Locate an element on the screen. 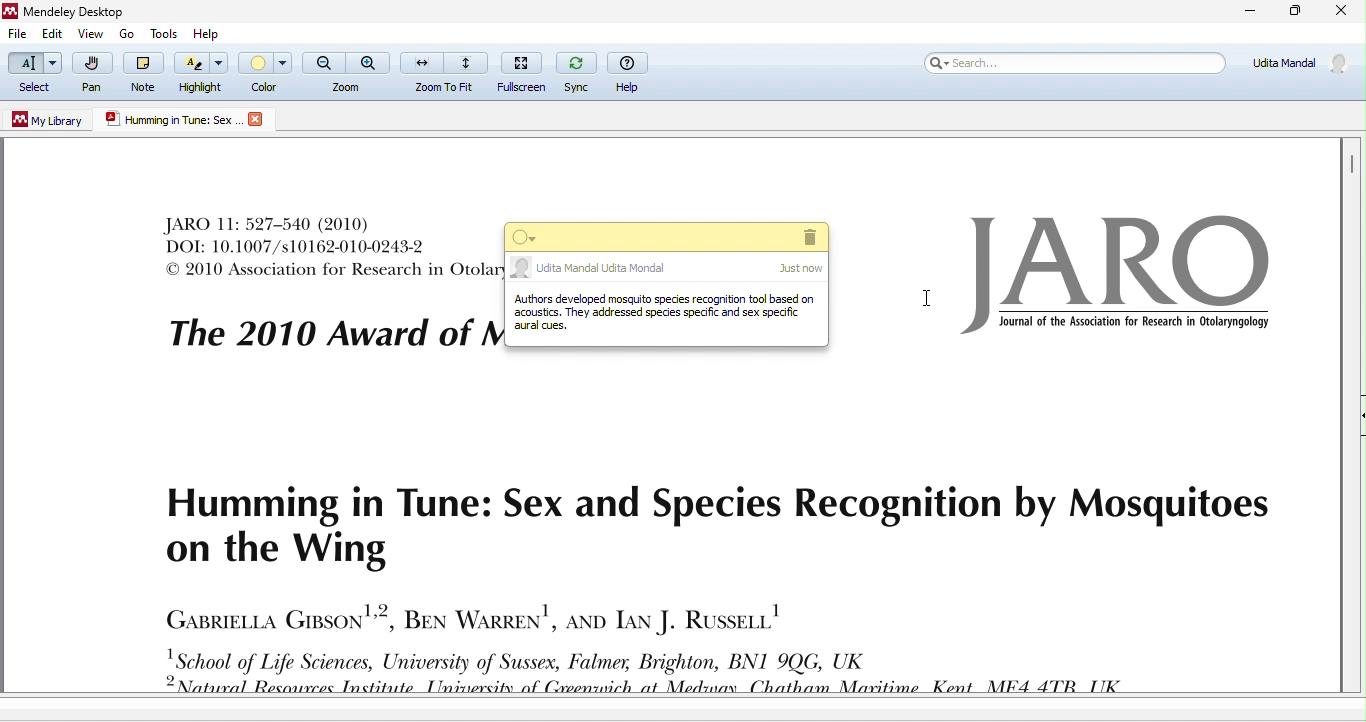 The image size is (1366, 722). file is located at coordinates (19, 36).